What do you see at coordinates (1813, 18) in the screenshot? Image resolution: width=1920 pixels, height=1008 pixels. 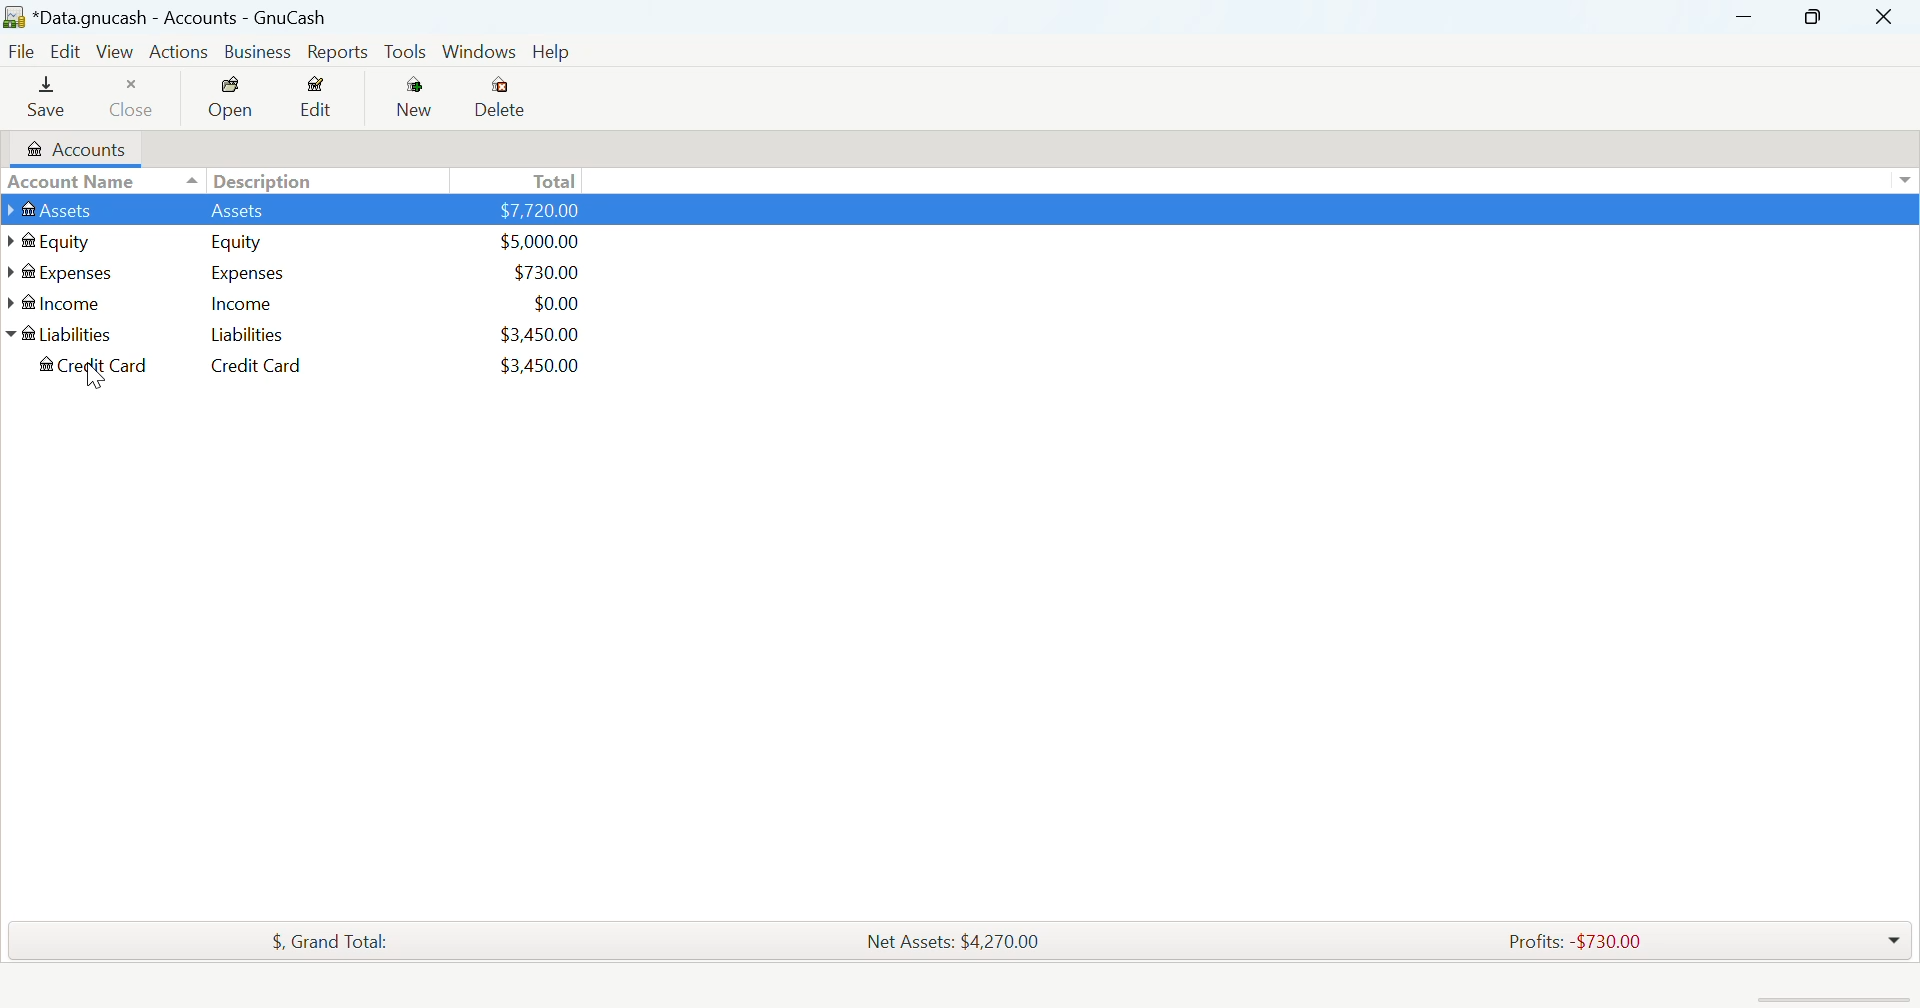 I see `Minimize` at bounding box center [1813, 18].